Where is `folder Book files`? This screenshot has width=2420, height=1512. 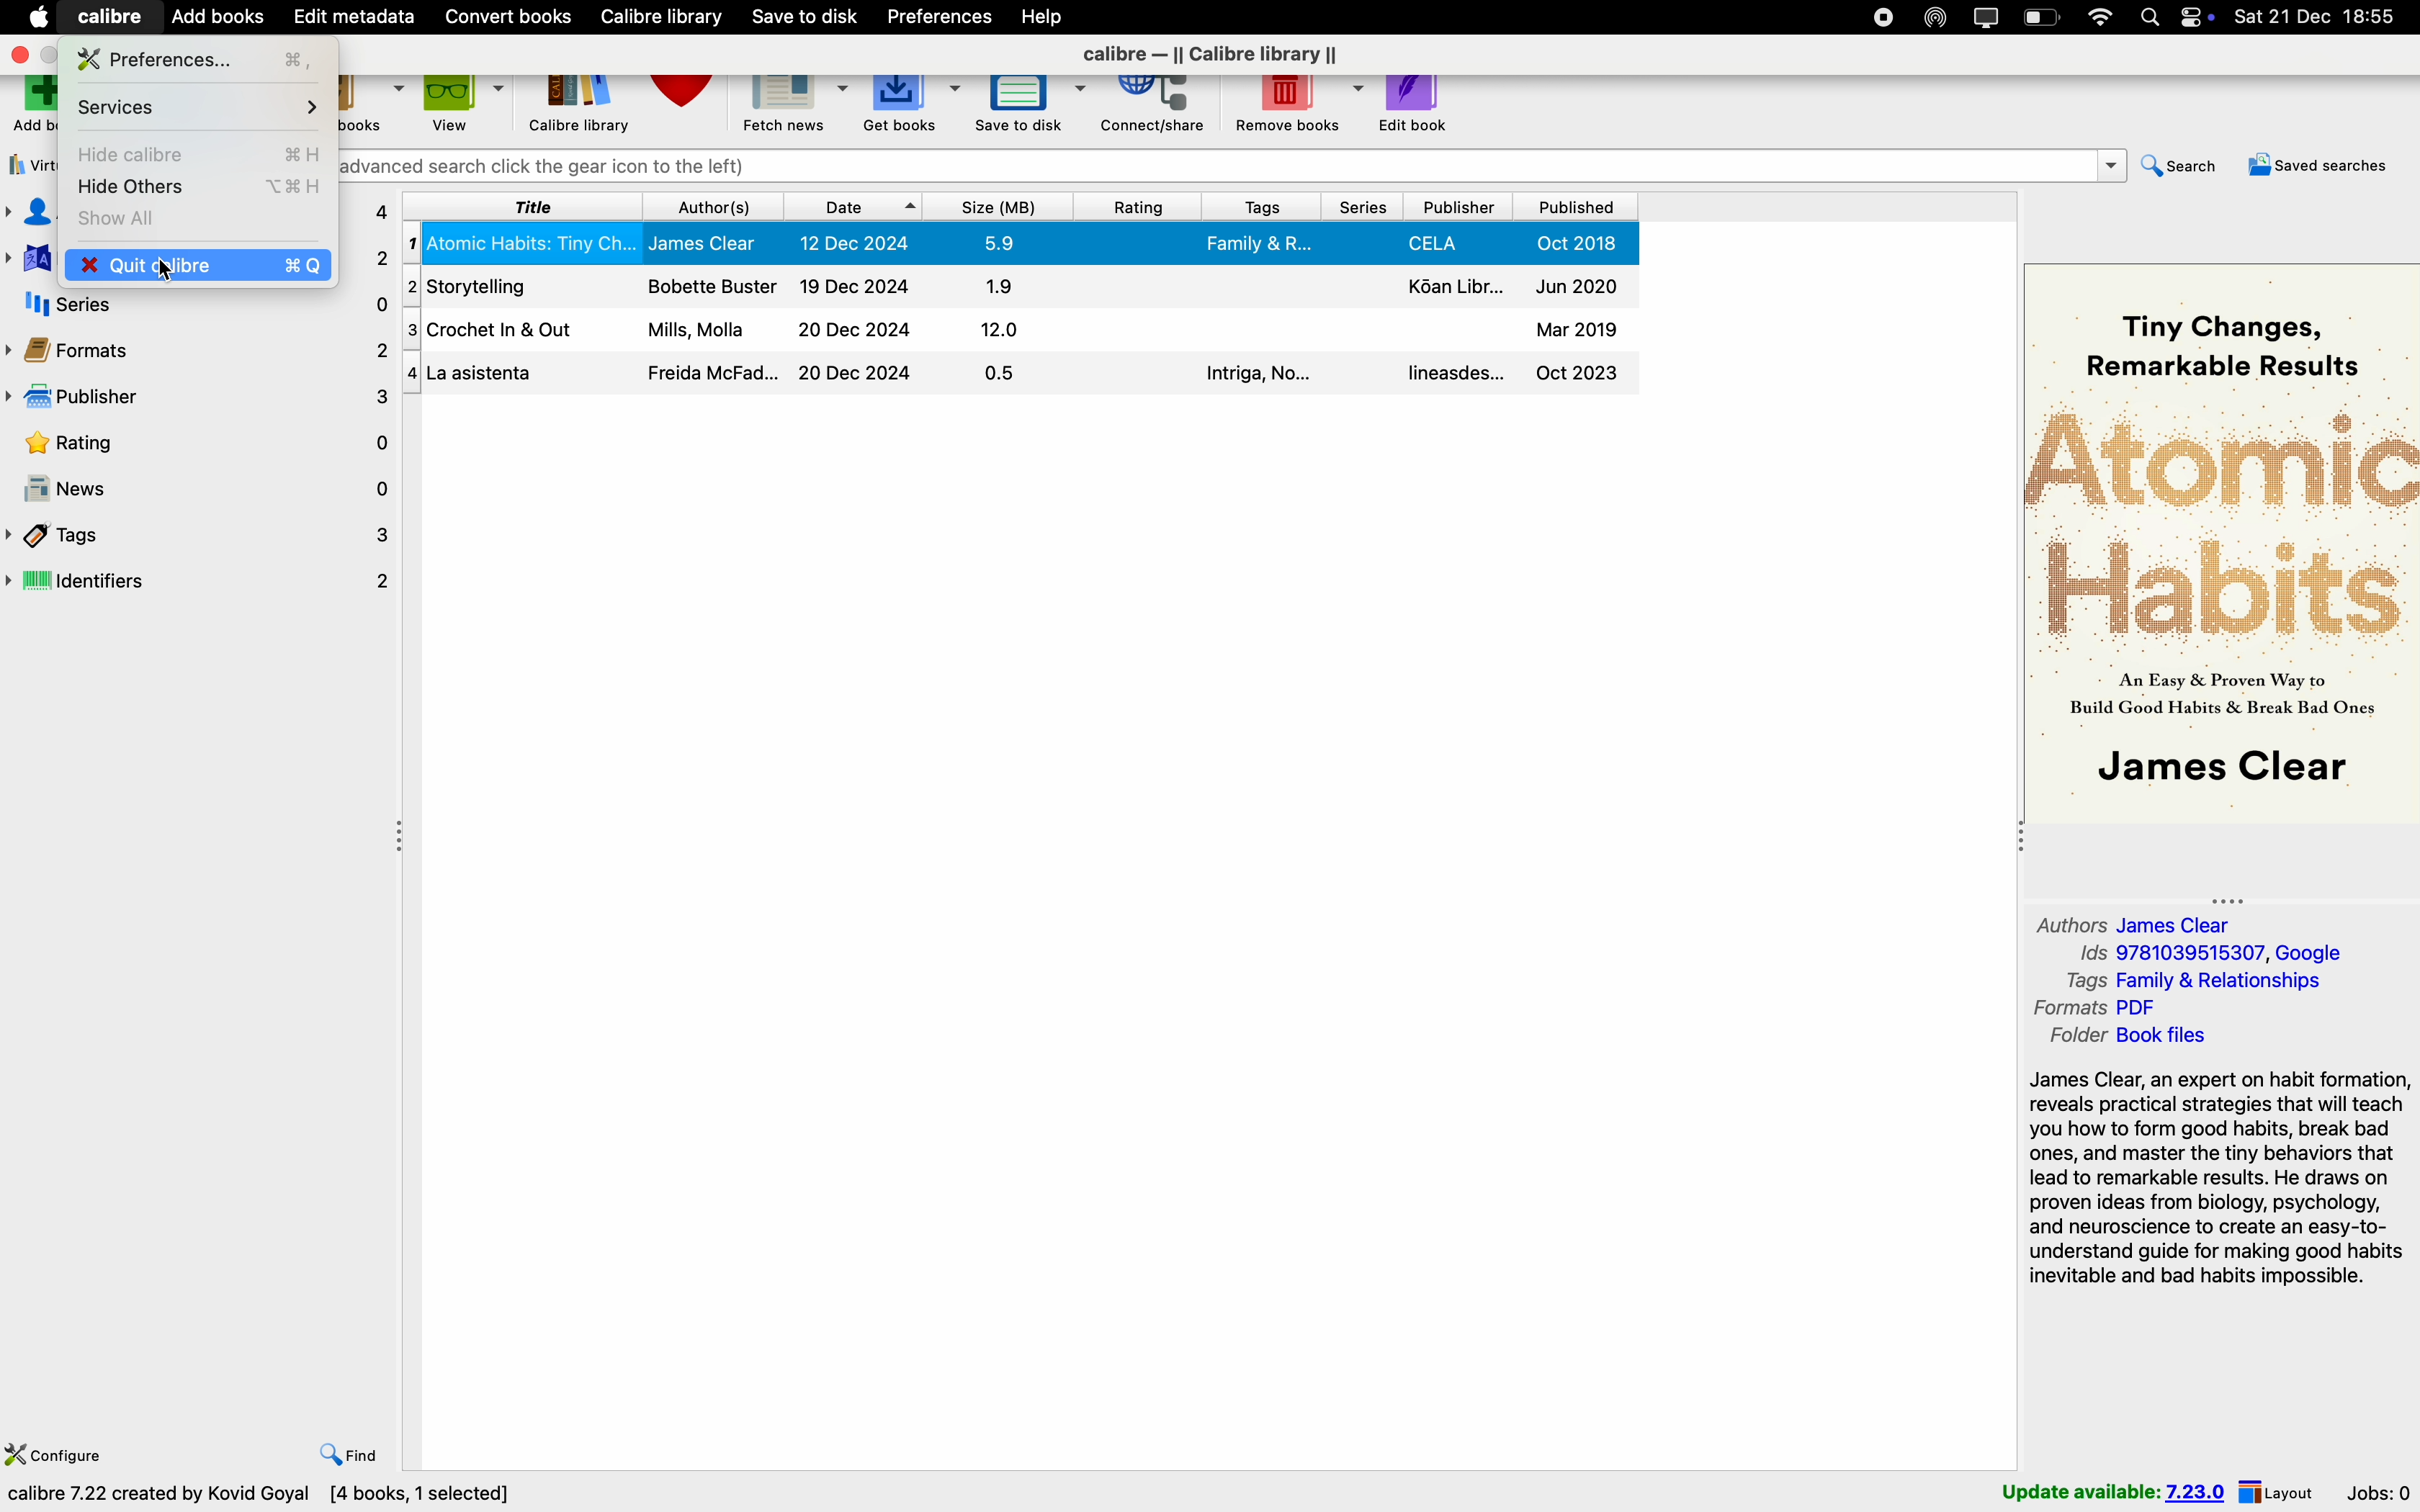 folder Book files is located at coordinates (2126, 1038).